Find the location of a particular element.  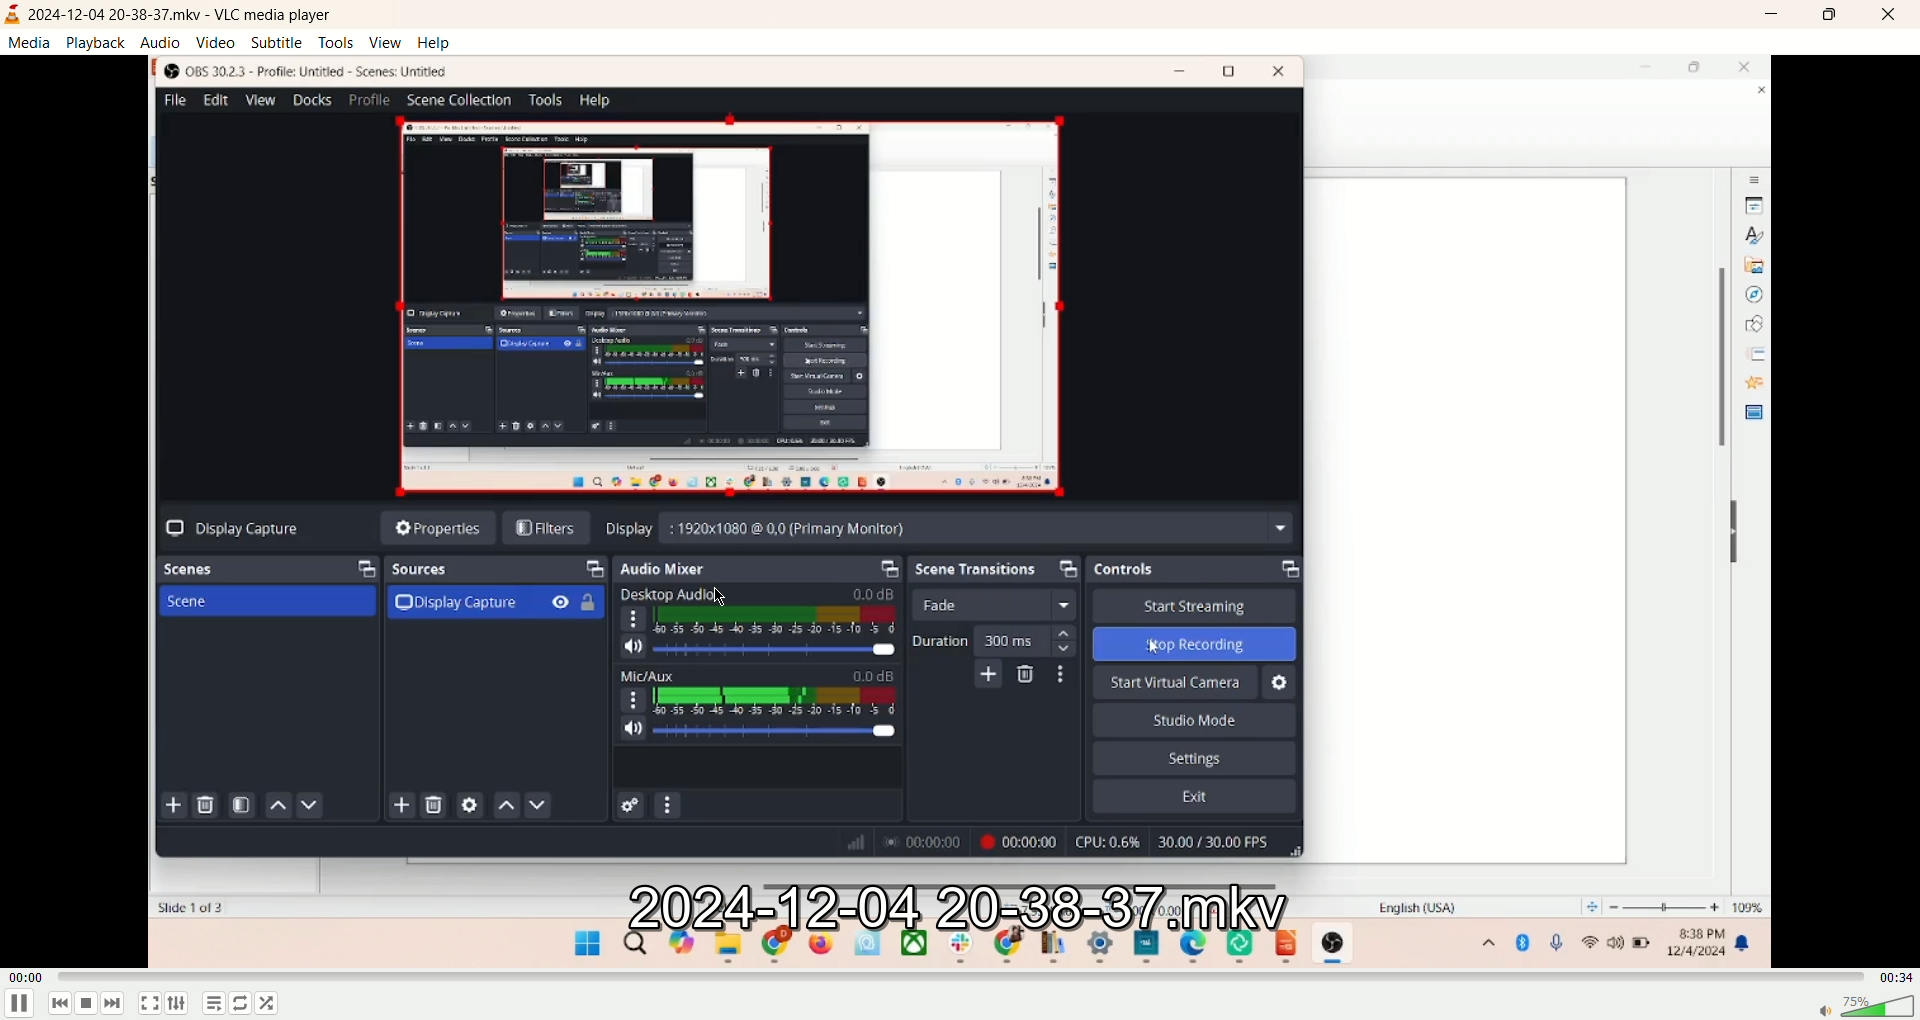

extended setting is located at coordinates (177, 1003).